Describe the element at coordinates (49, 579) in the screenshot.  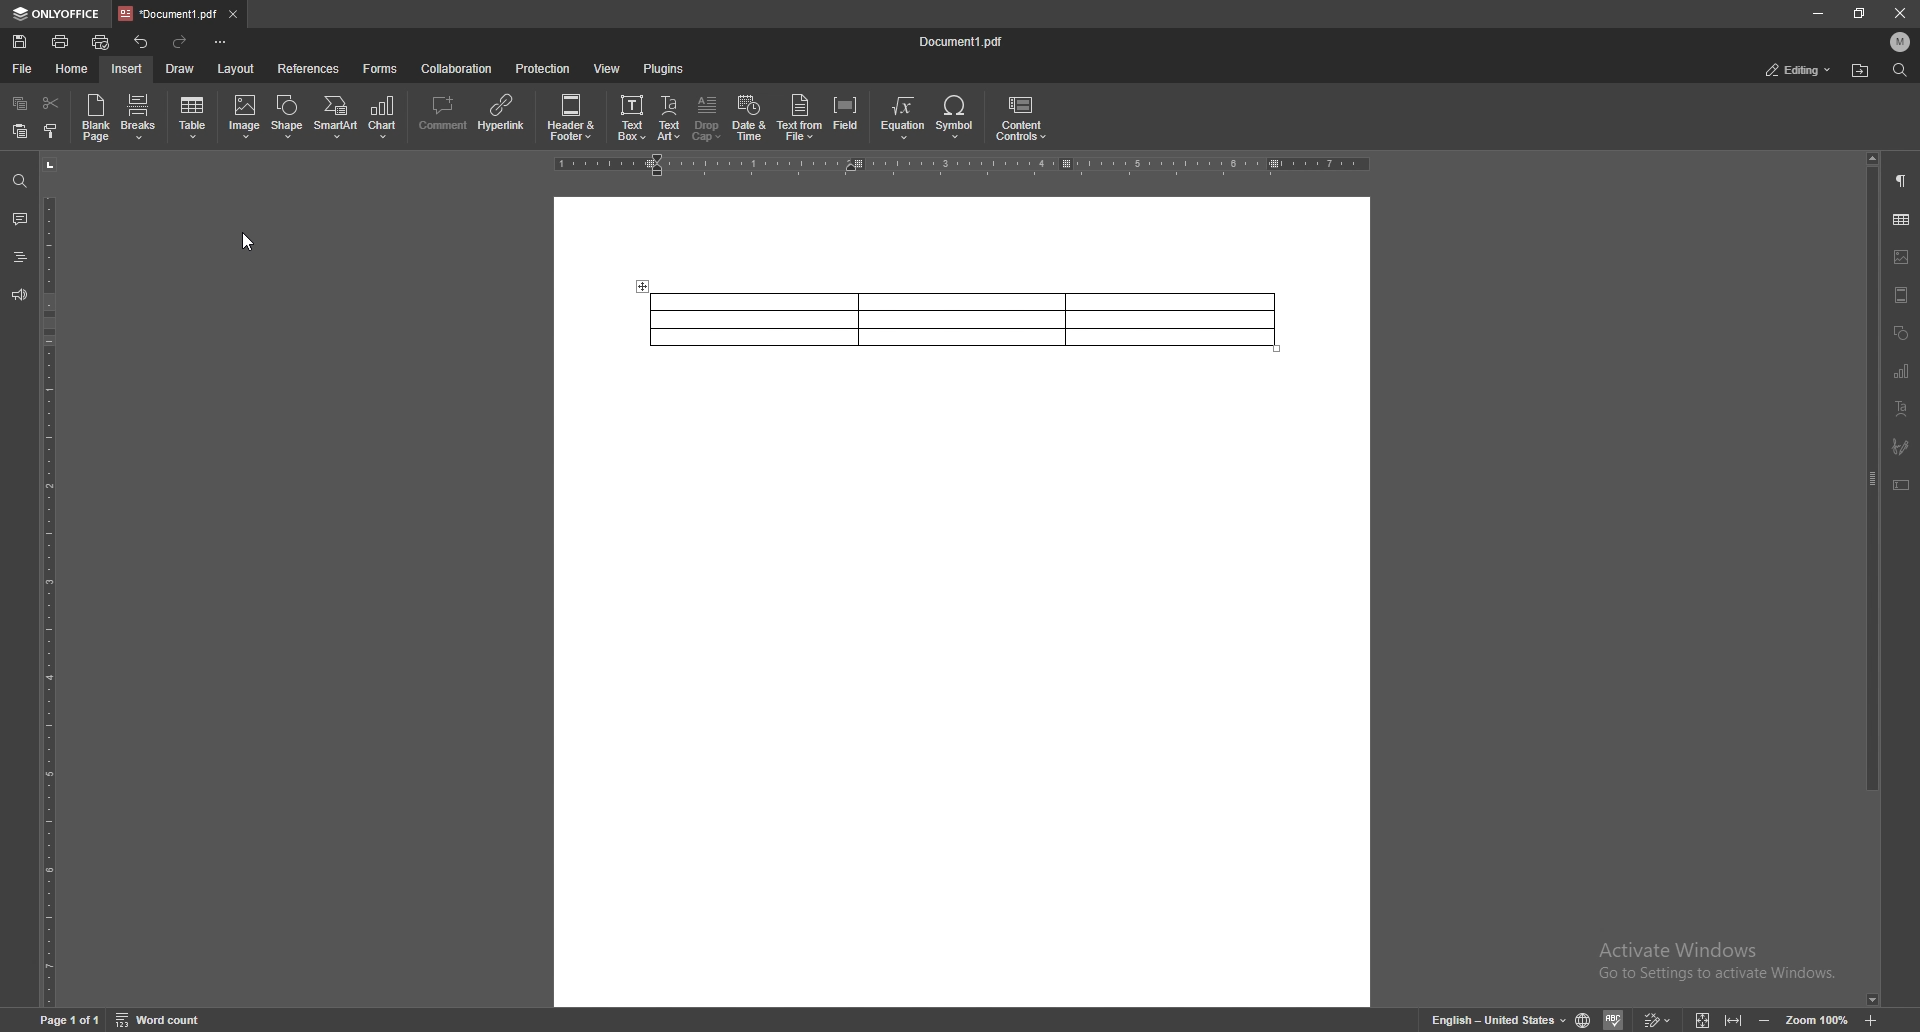
I see `vertical scale` at that location.